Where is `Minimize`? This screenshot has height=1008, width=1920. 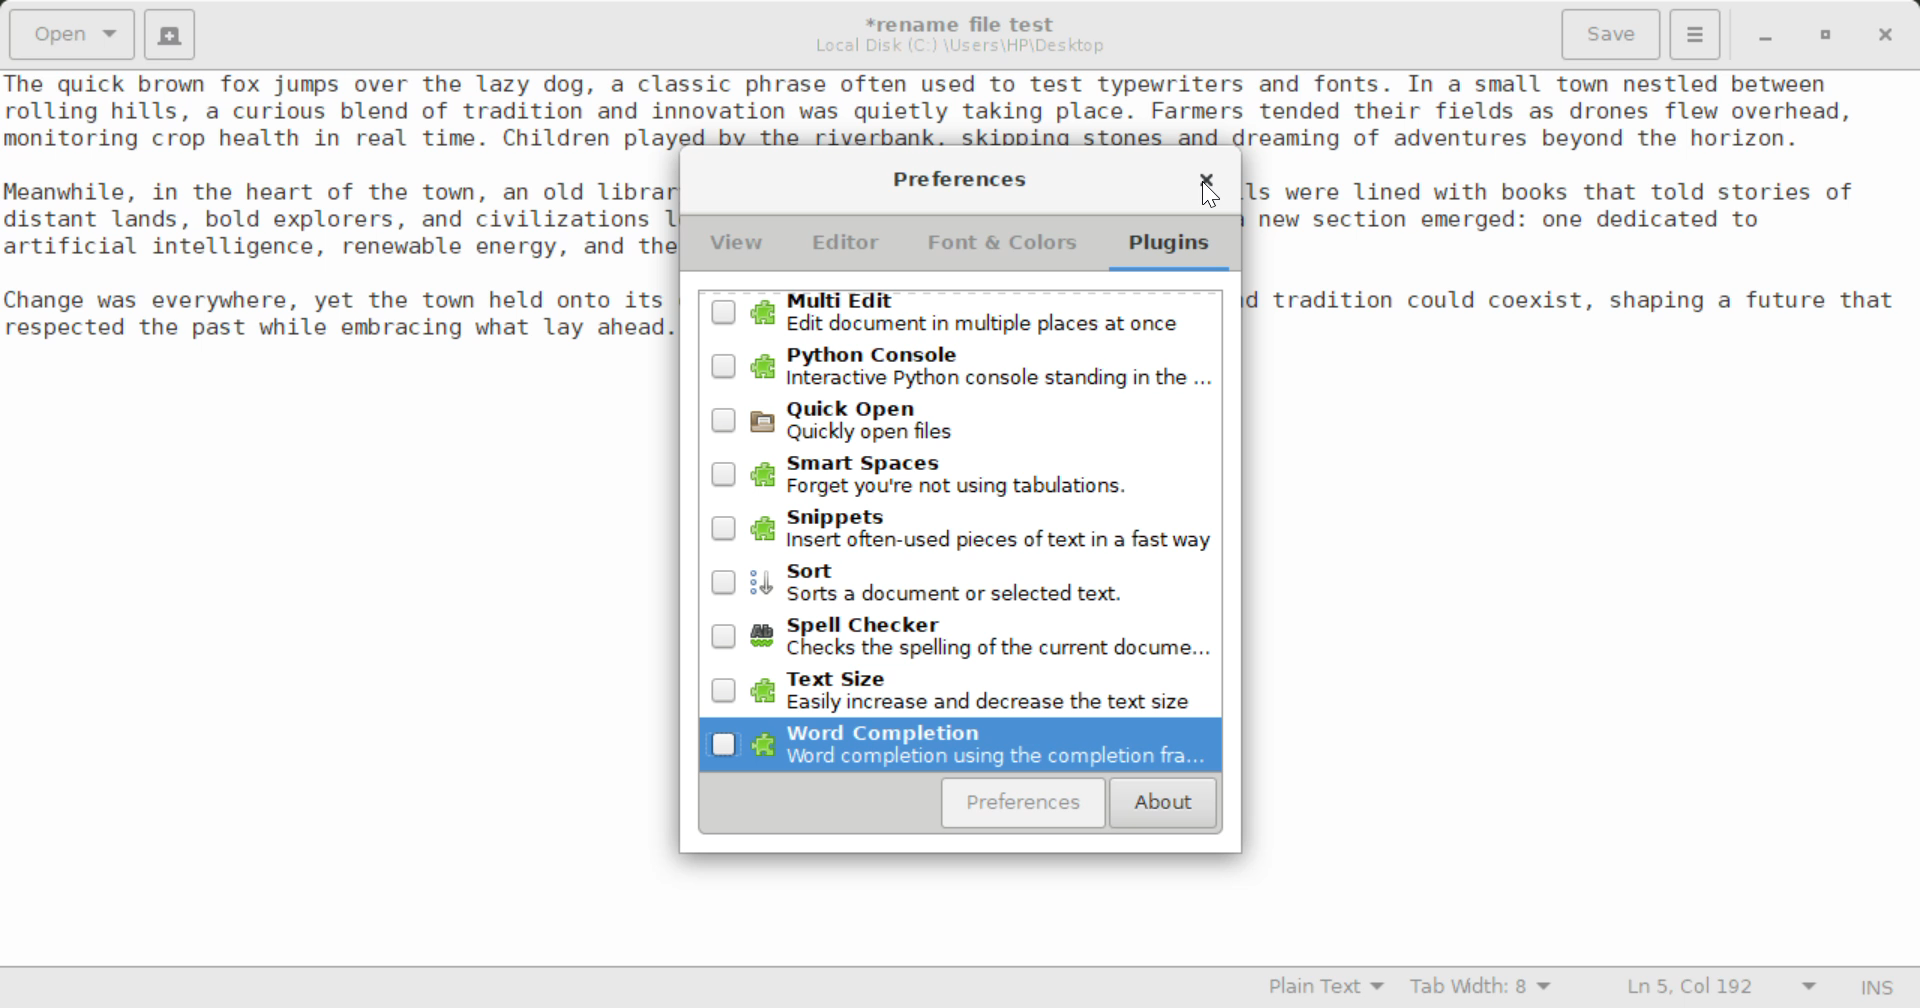 Minimize is located at coordinates (1826, 35).